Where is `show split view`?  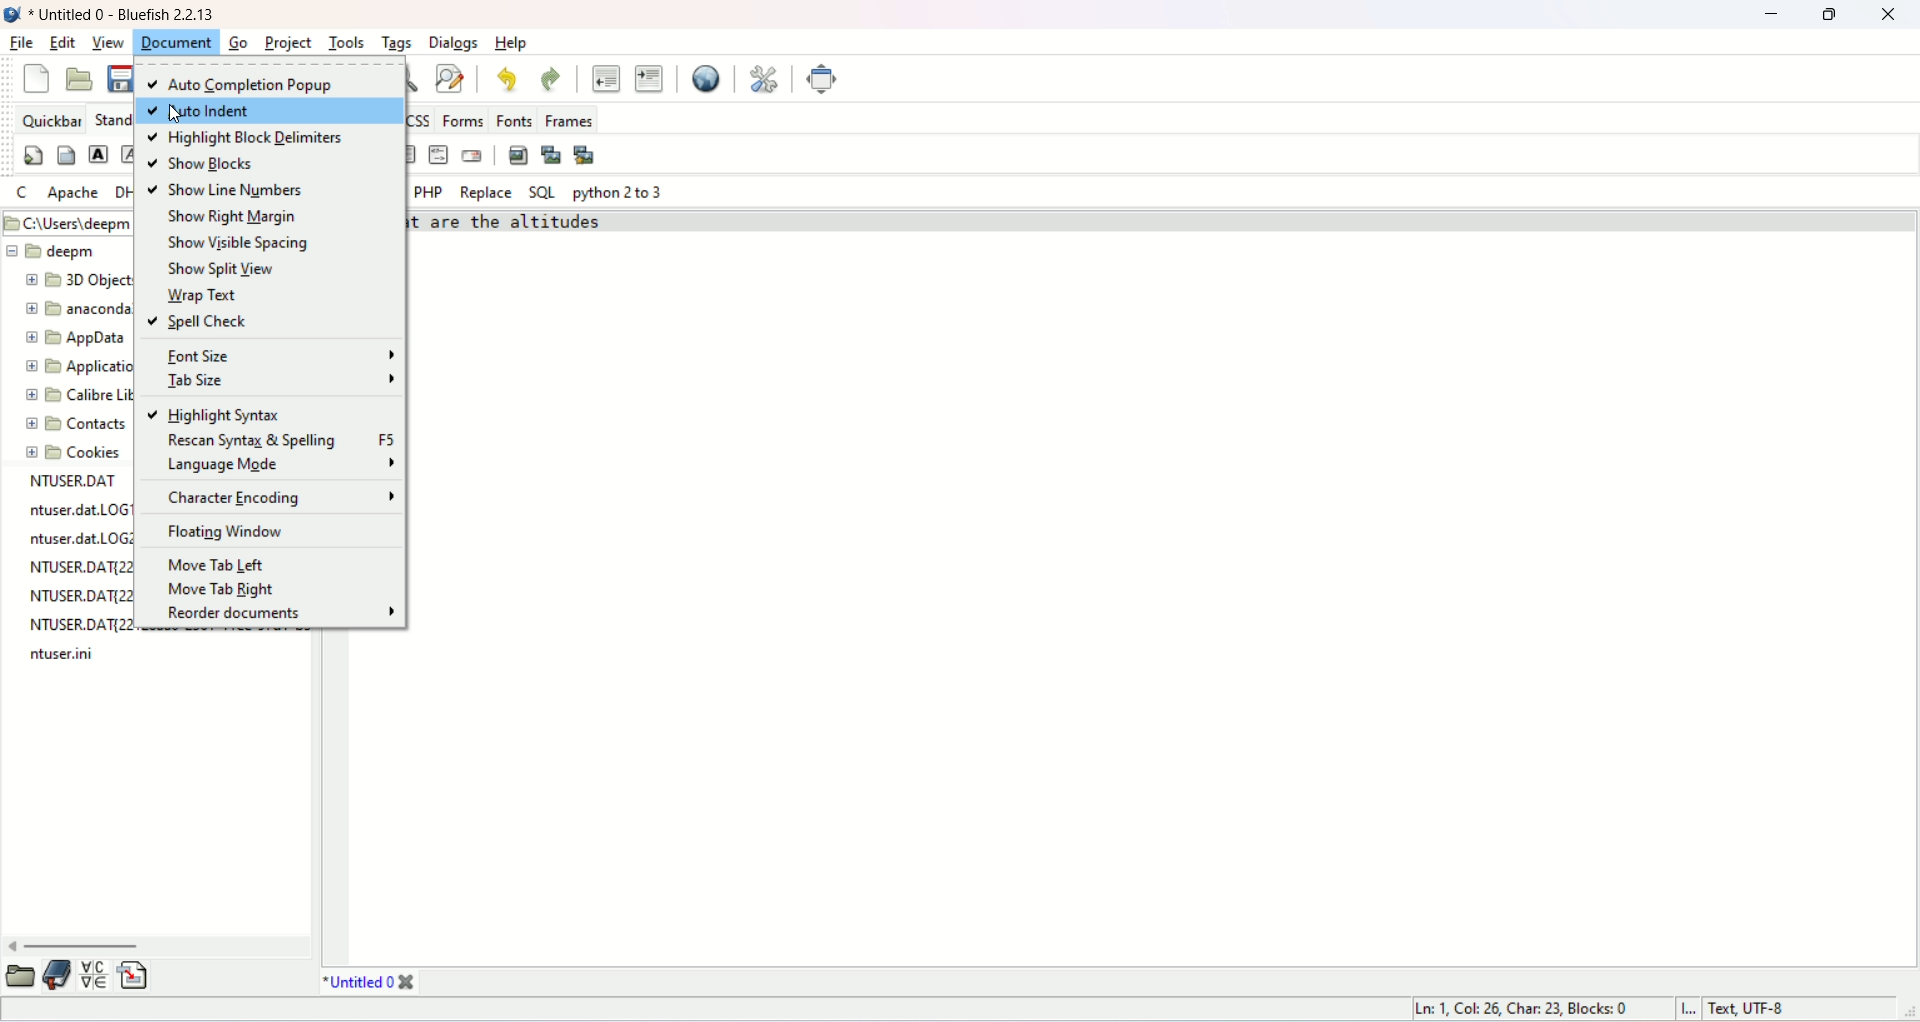 show split view is located at coordinates (229, 269).